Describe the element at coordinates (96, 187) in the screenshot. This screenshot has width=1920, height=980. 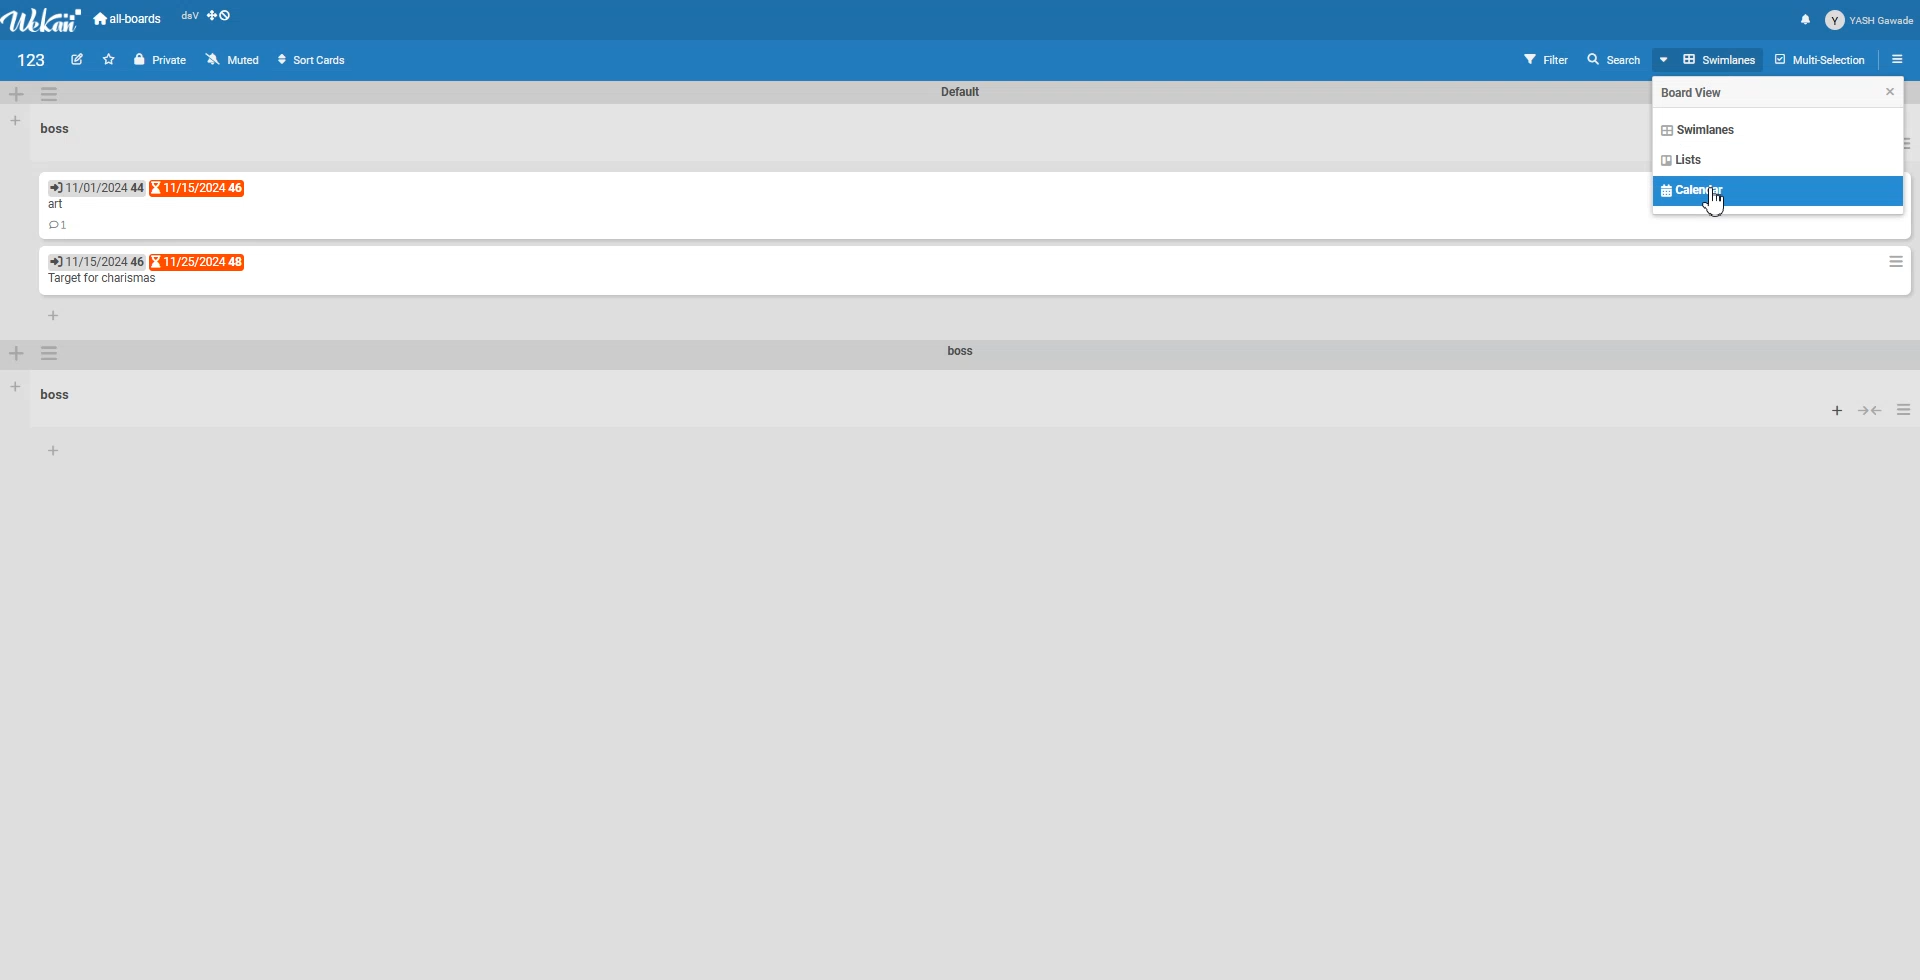
I see `Due Date` at that location.